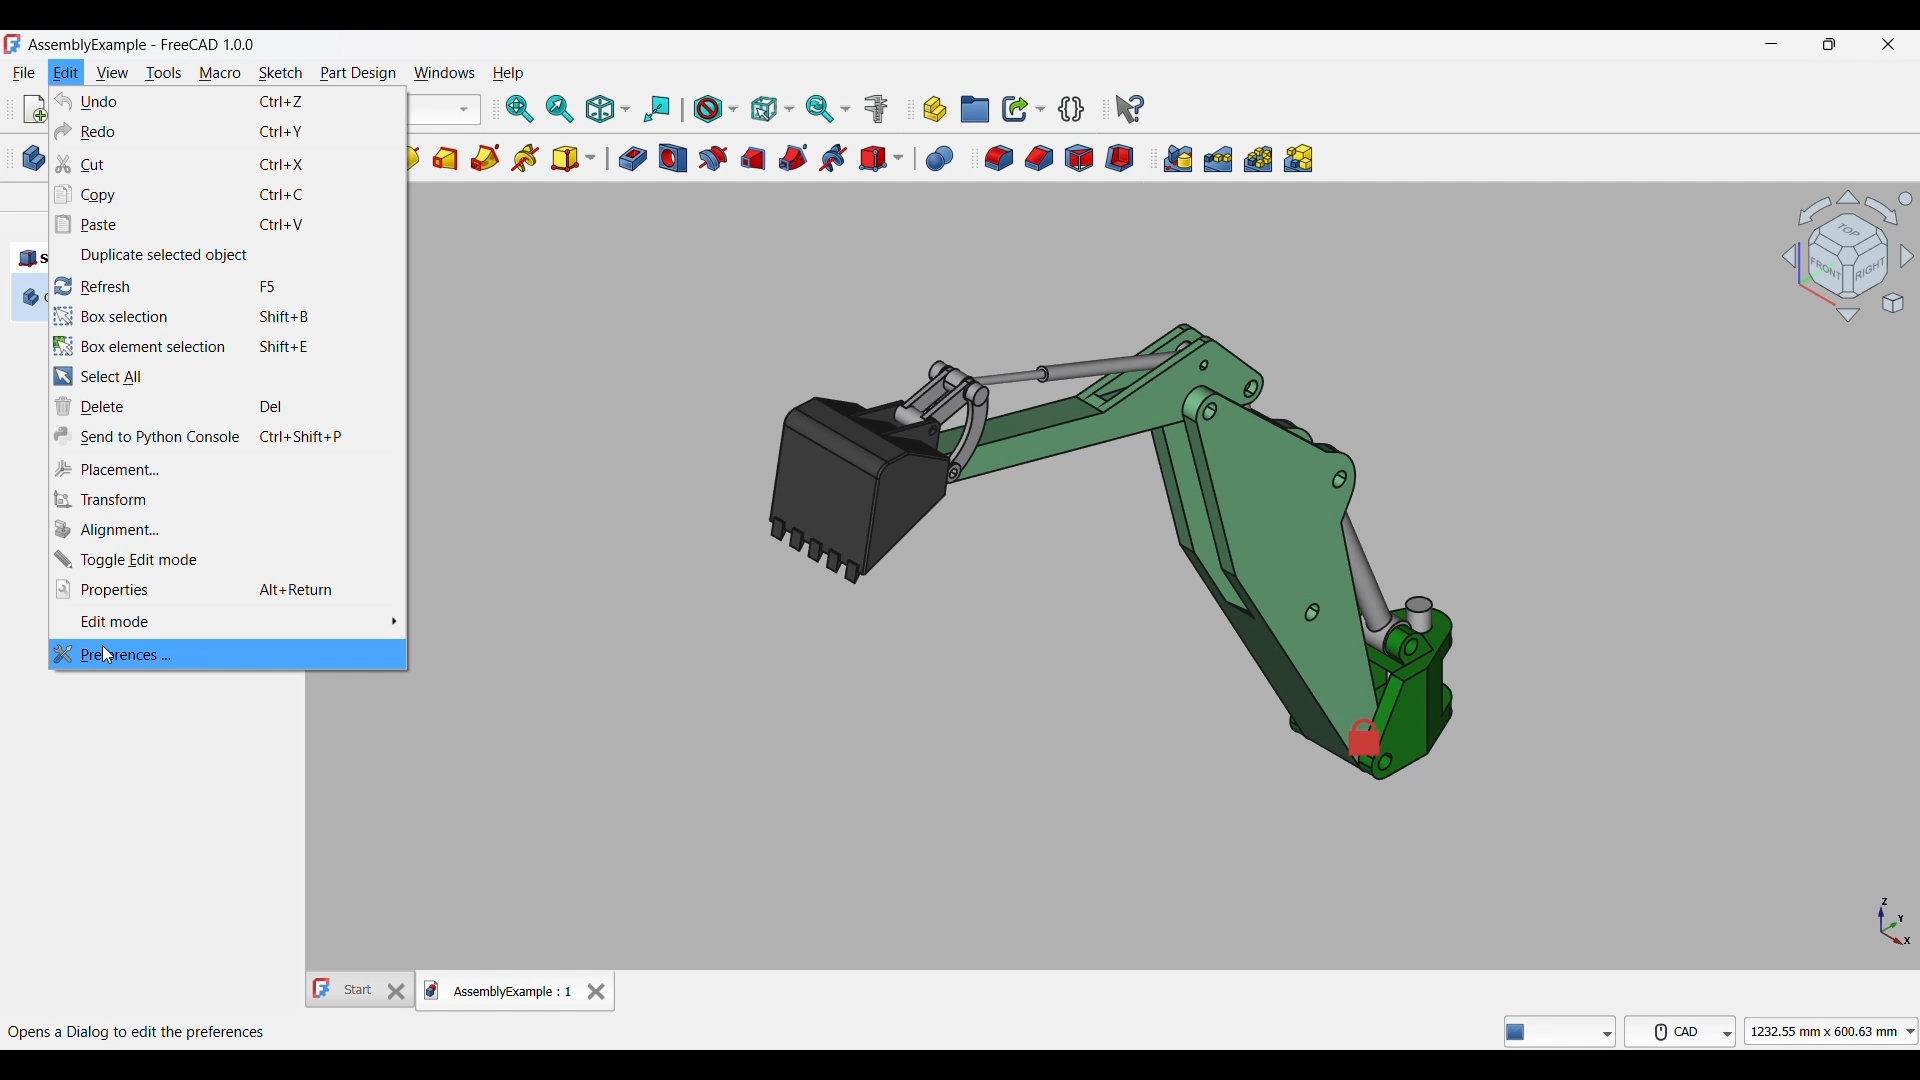 This screenshot has height=1080, width=1920. What do you see at coordinates (163, 73) in the screenshot?
I see `Tools menu` at bounding box center [163, 73].